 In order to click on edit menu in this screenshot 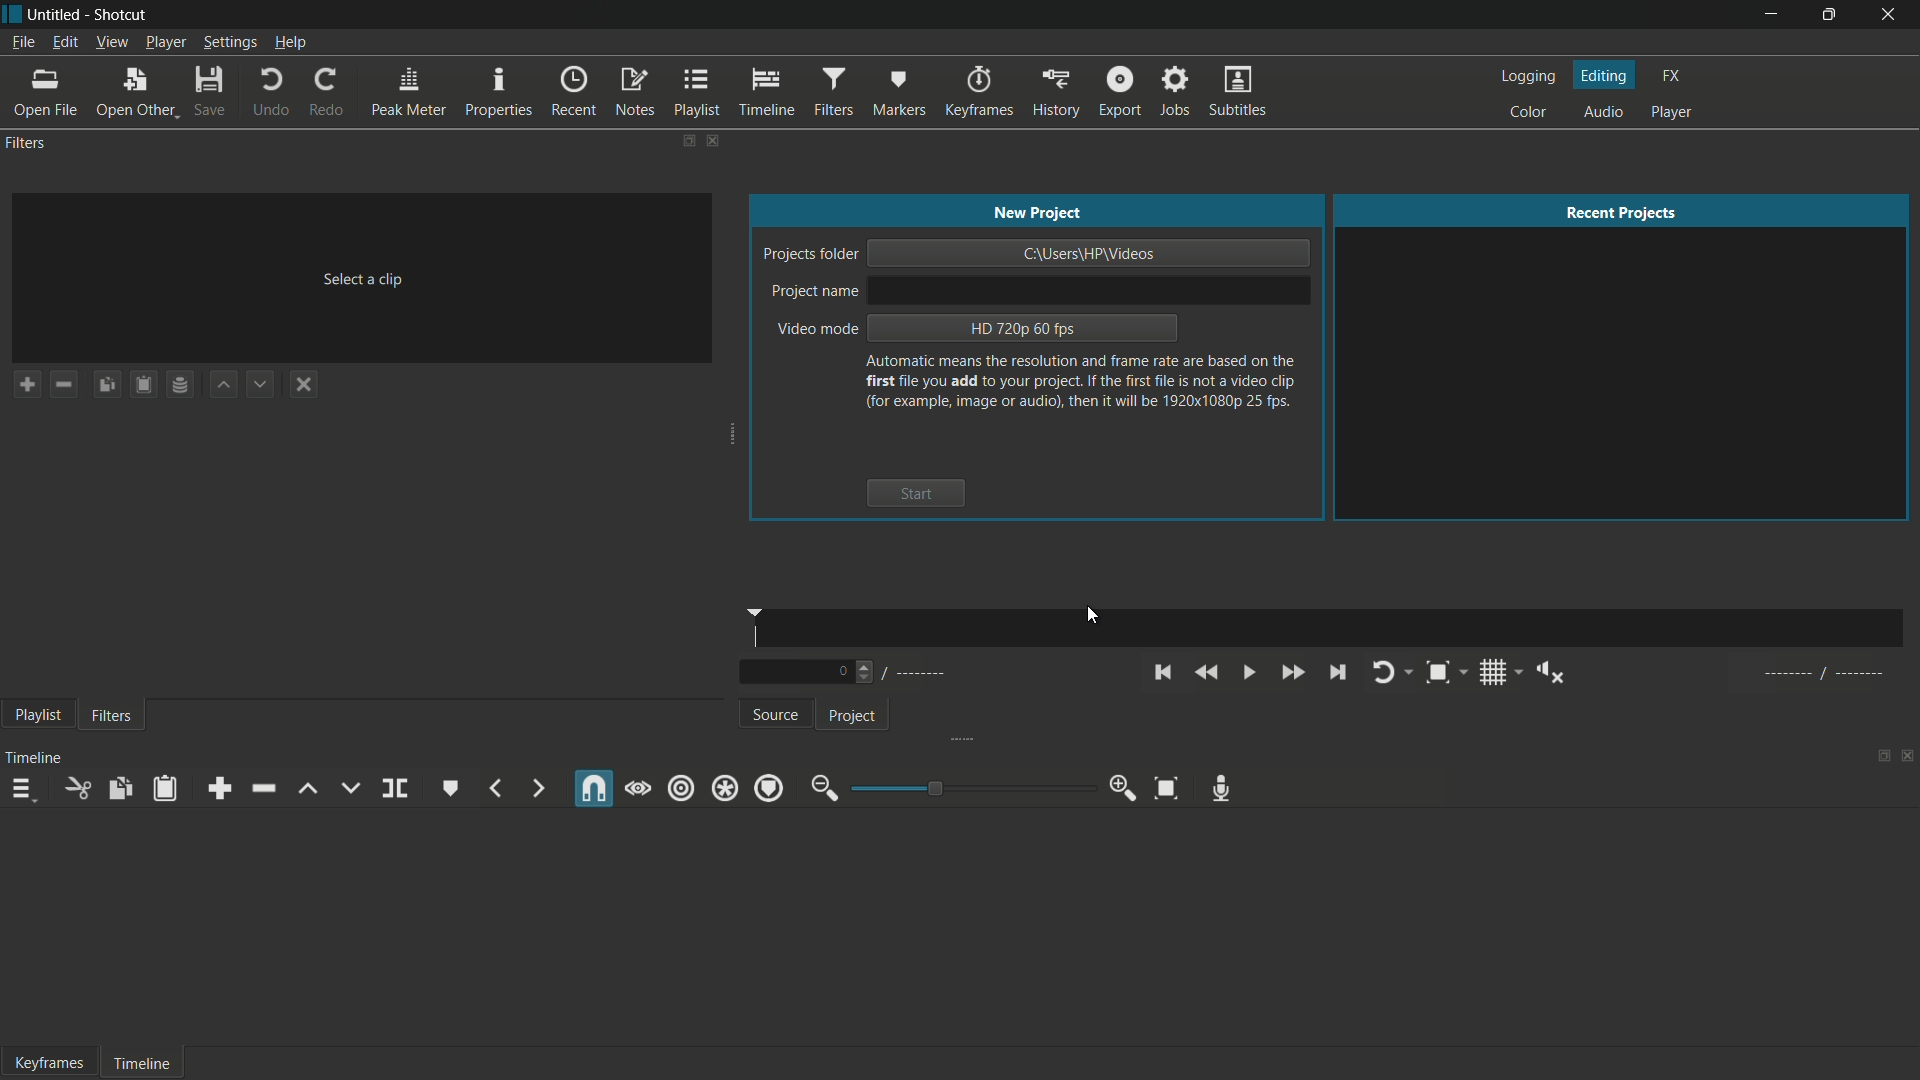, I will do `click(63, 42)`.